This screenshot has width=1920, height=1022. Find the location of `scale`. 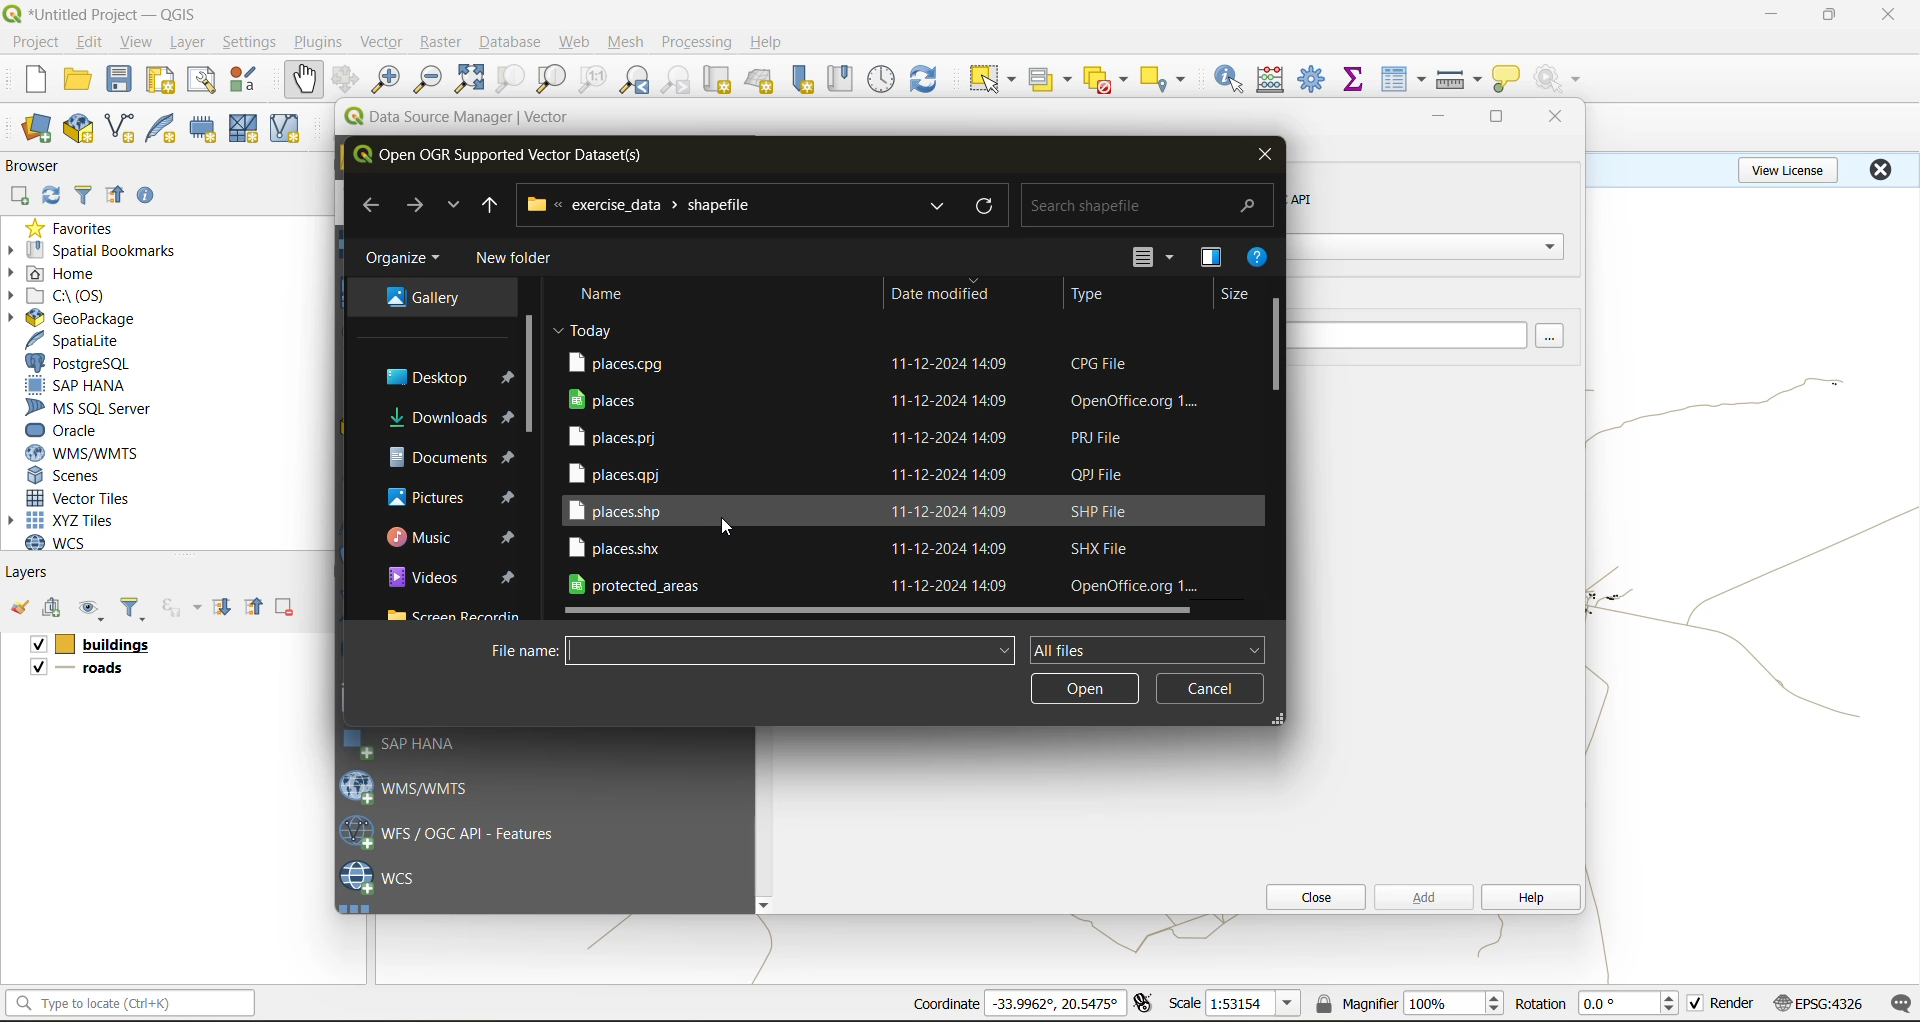

scale is located at coordinates (1252, 1004).